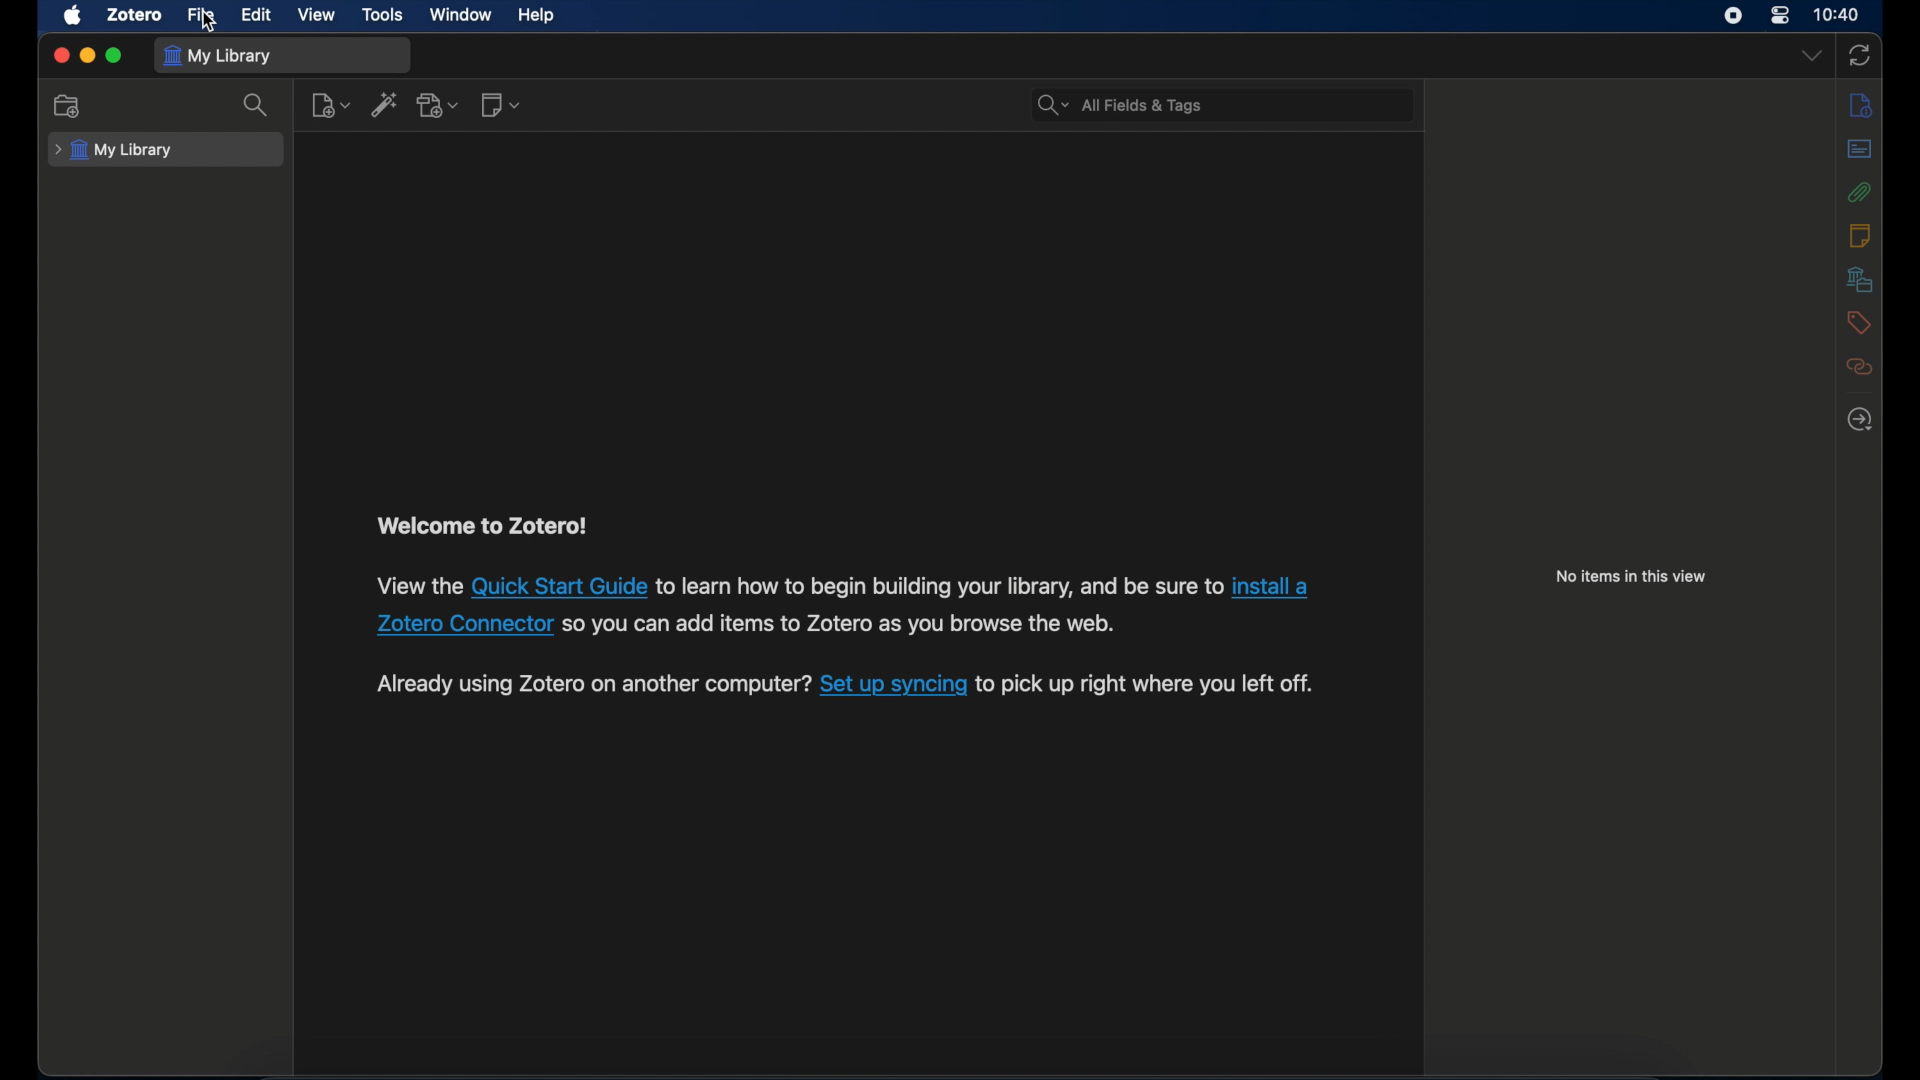 Image resolution: width=1920 pixels, height=1080 pixels. Describe the element at coordinates (536, 16) in the screenshot. I see `help` at that location.